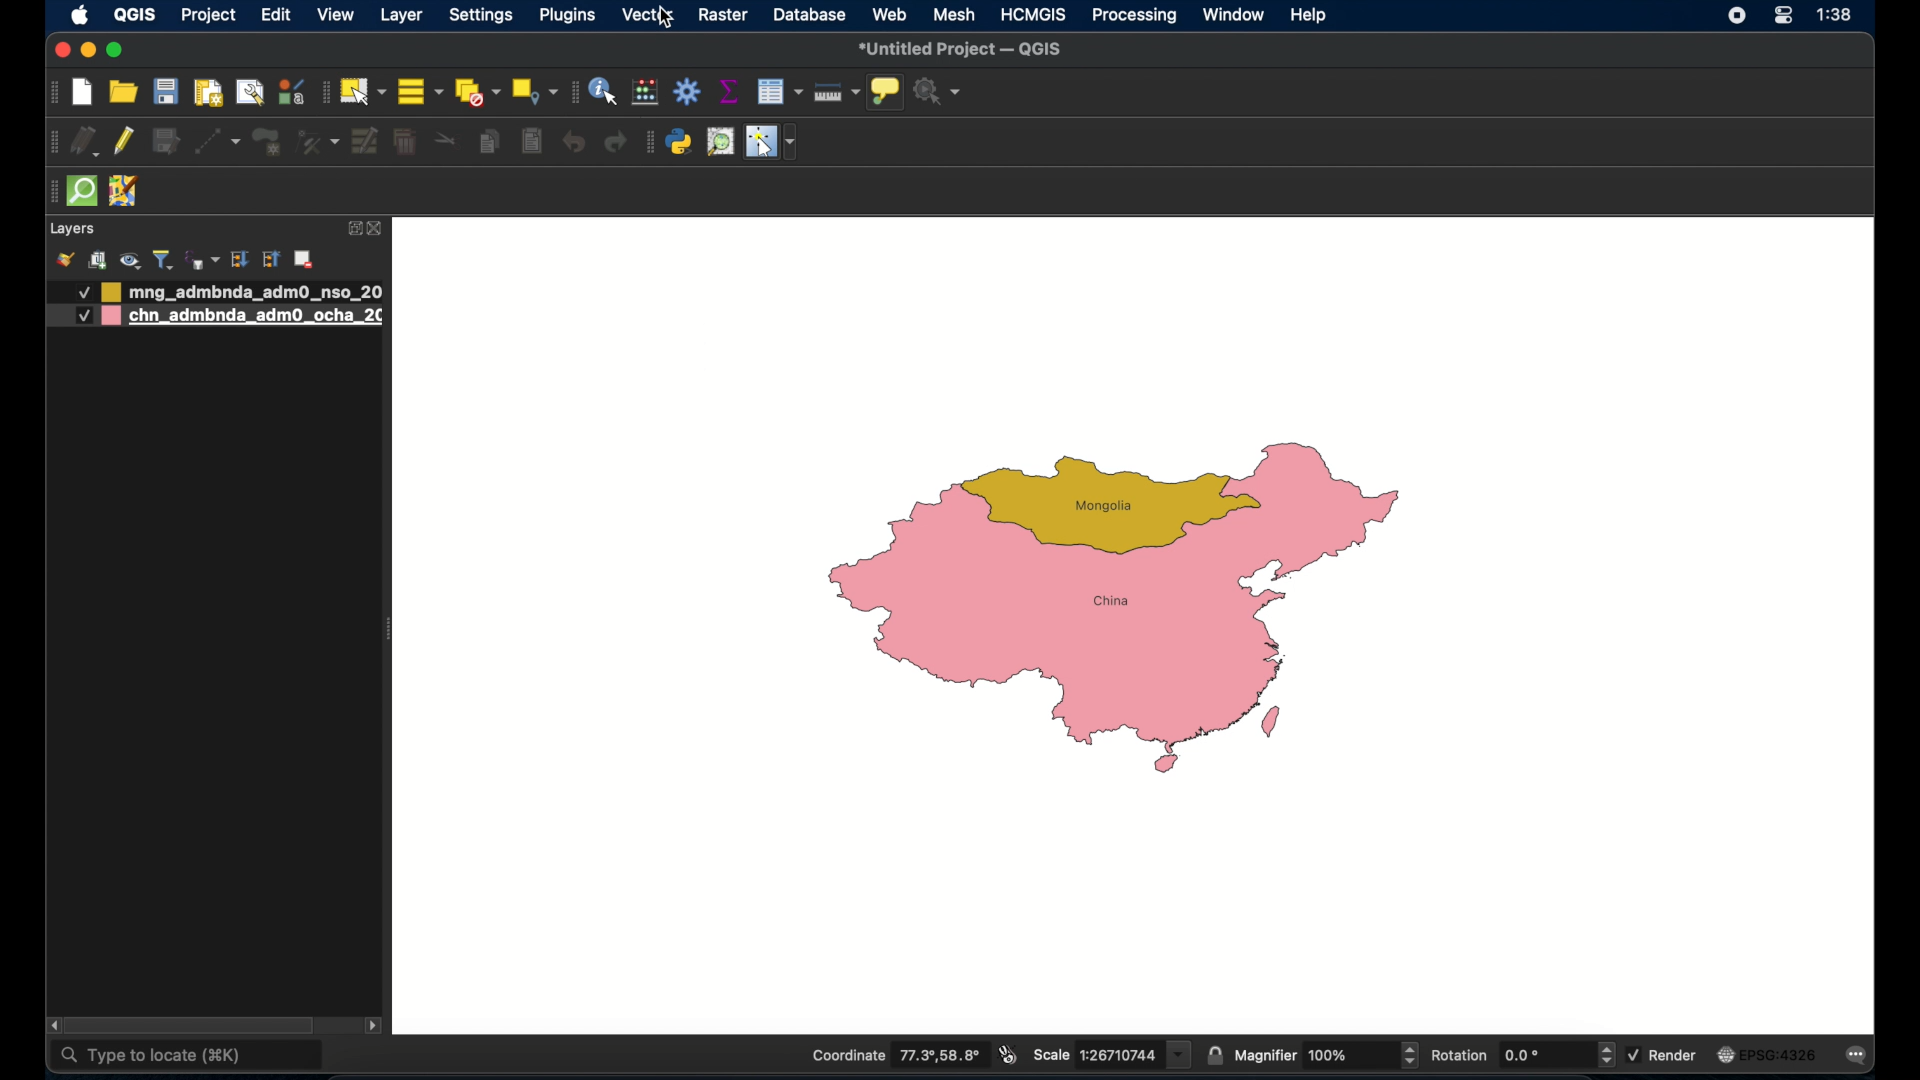 The width and height of the screenshot is (1920, 1080). Describe the element at coordinates (363, 142) in the screenshot. I see `modify attributes` at that location.